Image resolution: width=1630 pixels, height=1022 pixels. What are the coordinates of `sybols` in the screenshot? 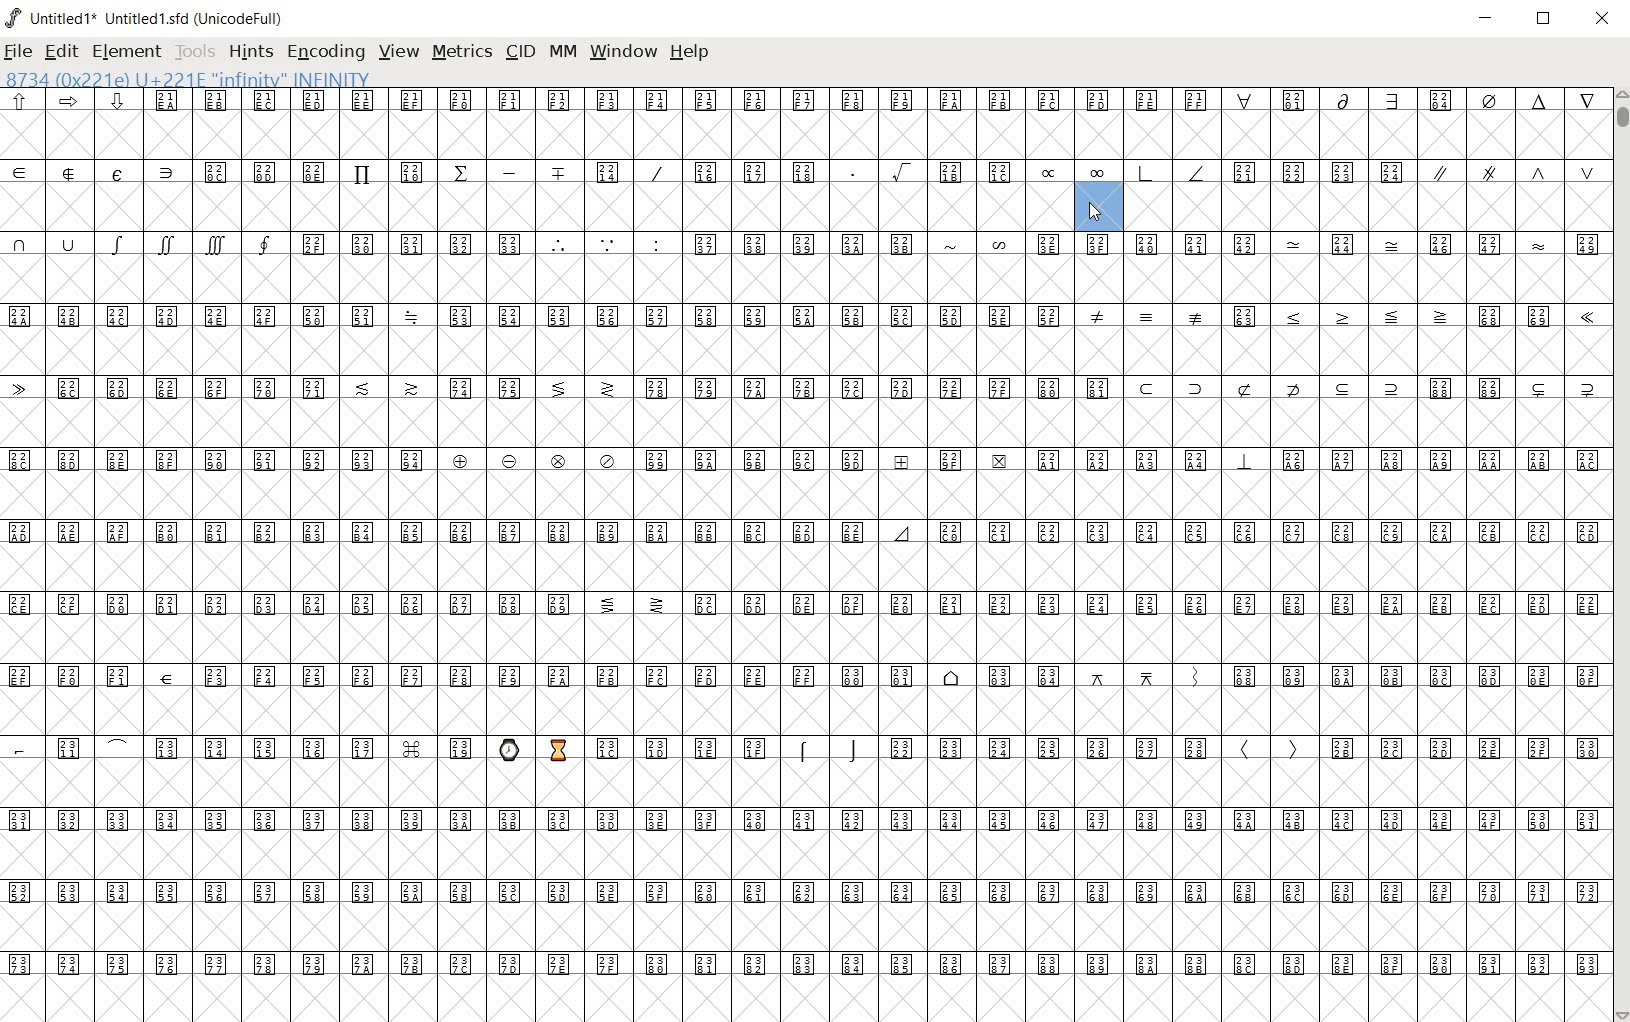 It's located at (76, 100).